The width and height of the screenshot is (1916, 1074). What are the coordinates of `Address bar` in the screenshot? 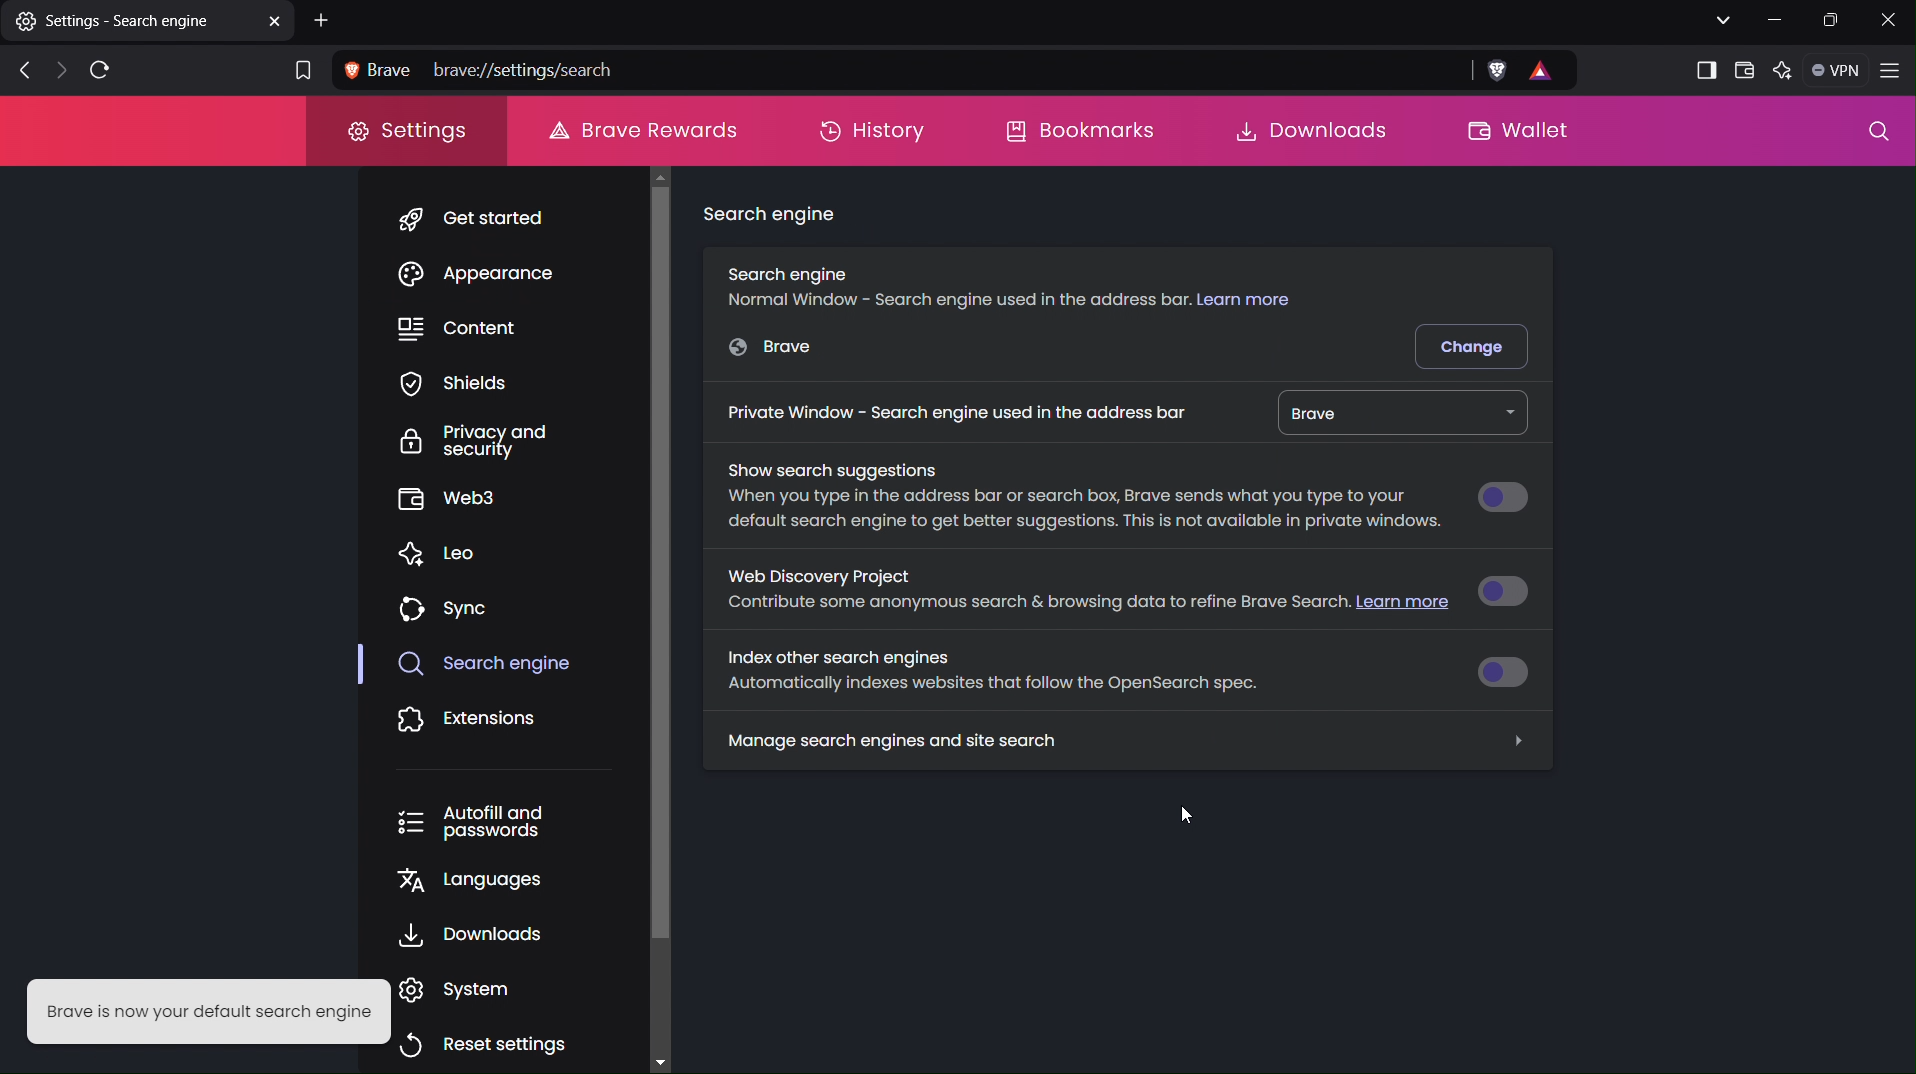 It's located at (894, 70).